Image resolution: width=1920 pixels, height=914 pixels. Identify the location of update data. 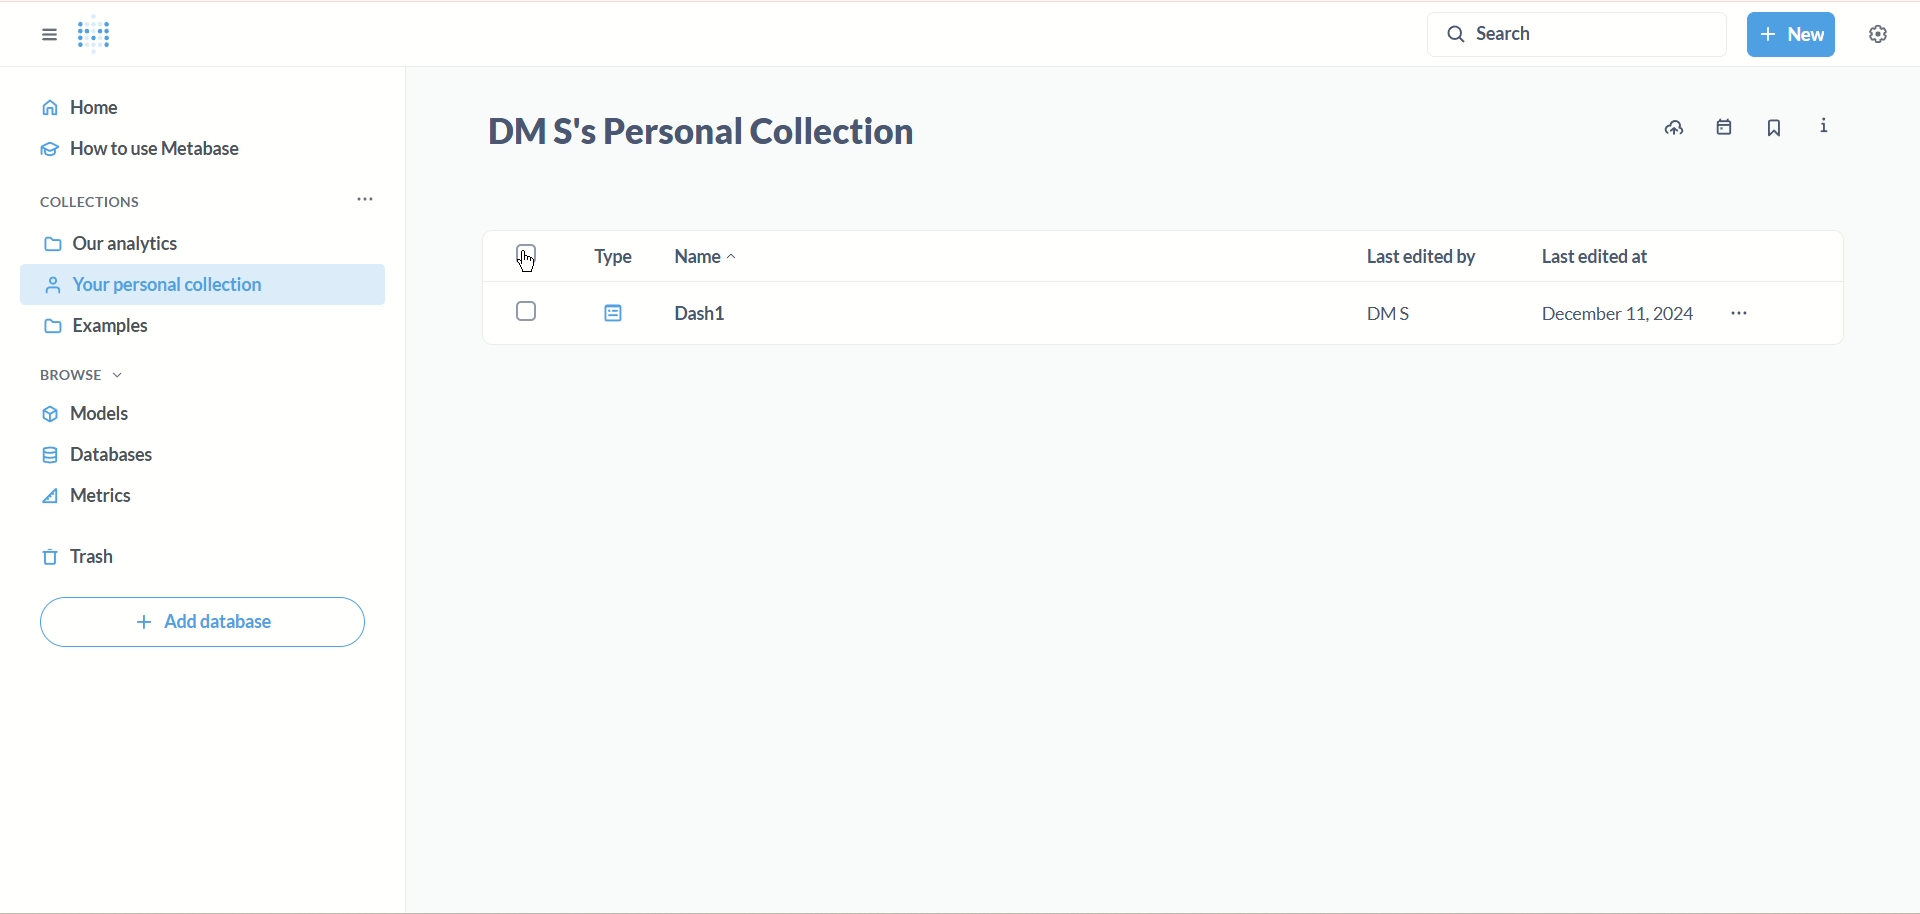
(1679, 127).